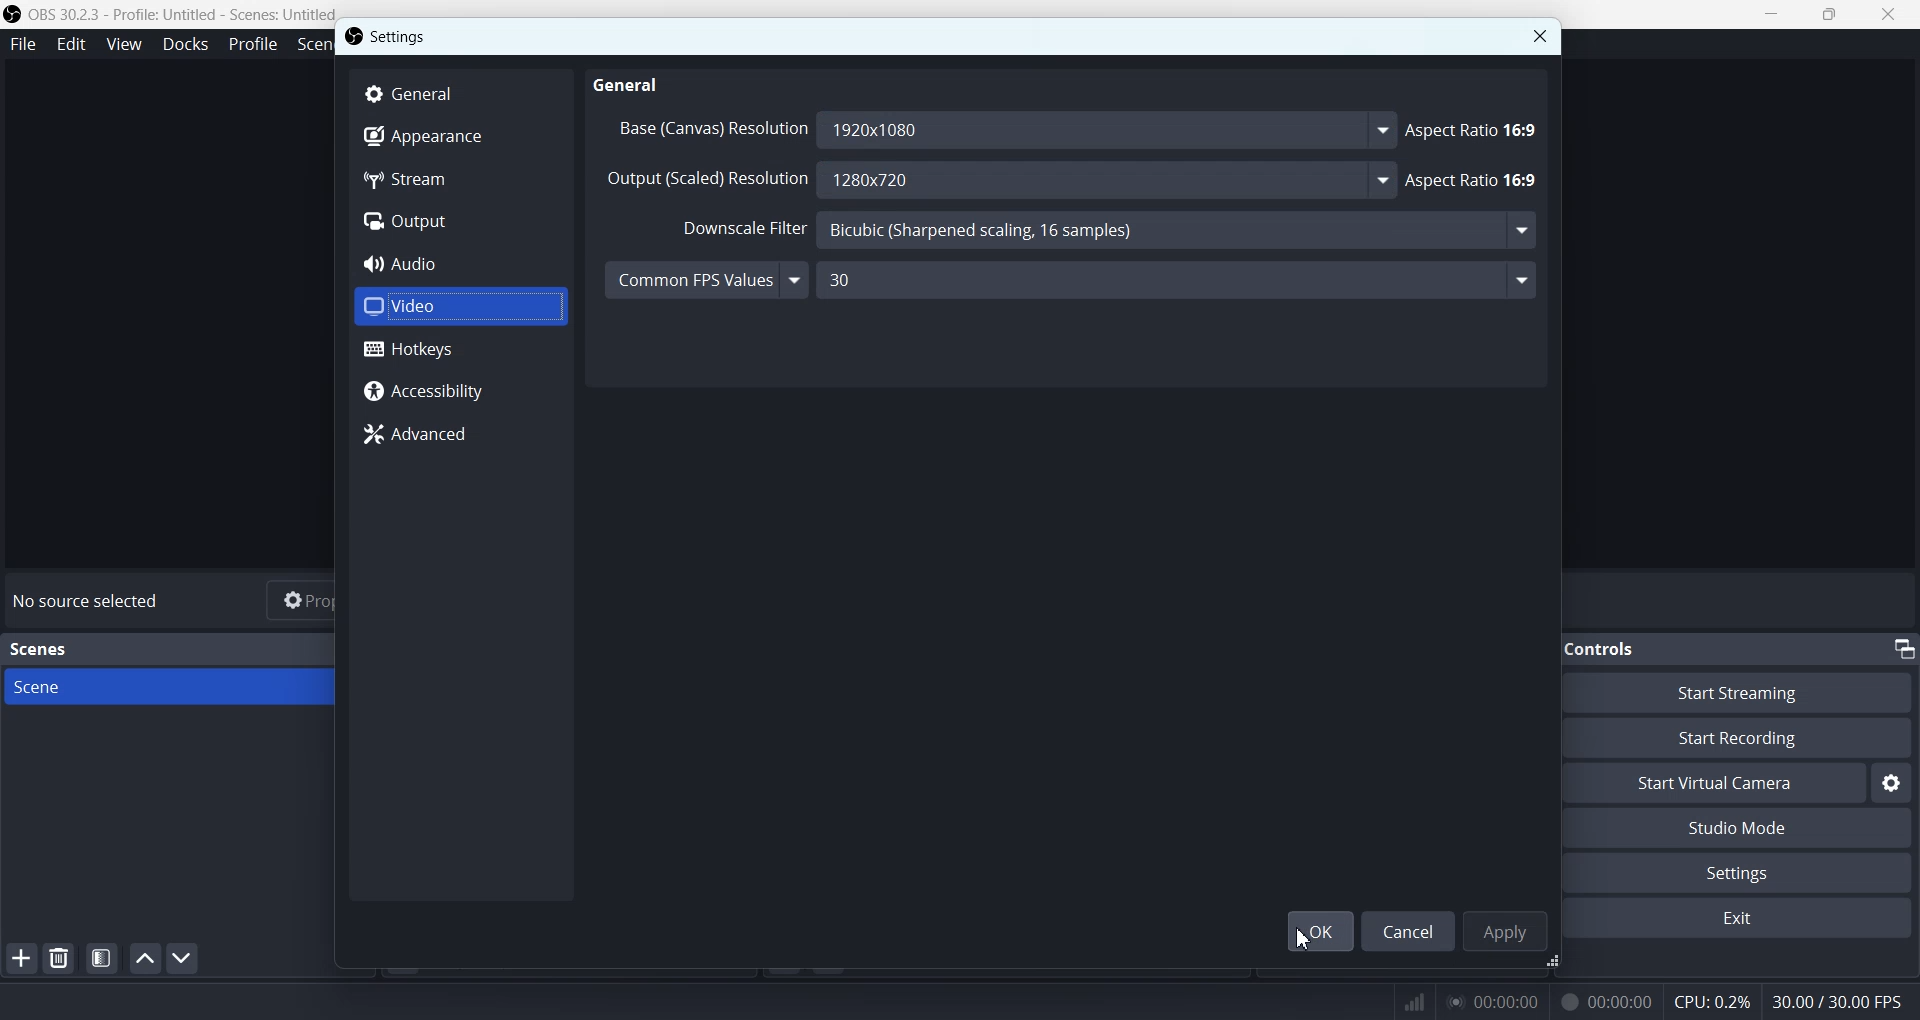  Describe the element at coordinates (1615, 648) in the screenshot. I see `Text` at that location.